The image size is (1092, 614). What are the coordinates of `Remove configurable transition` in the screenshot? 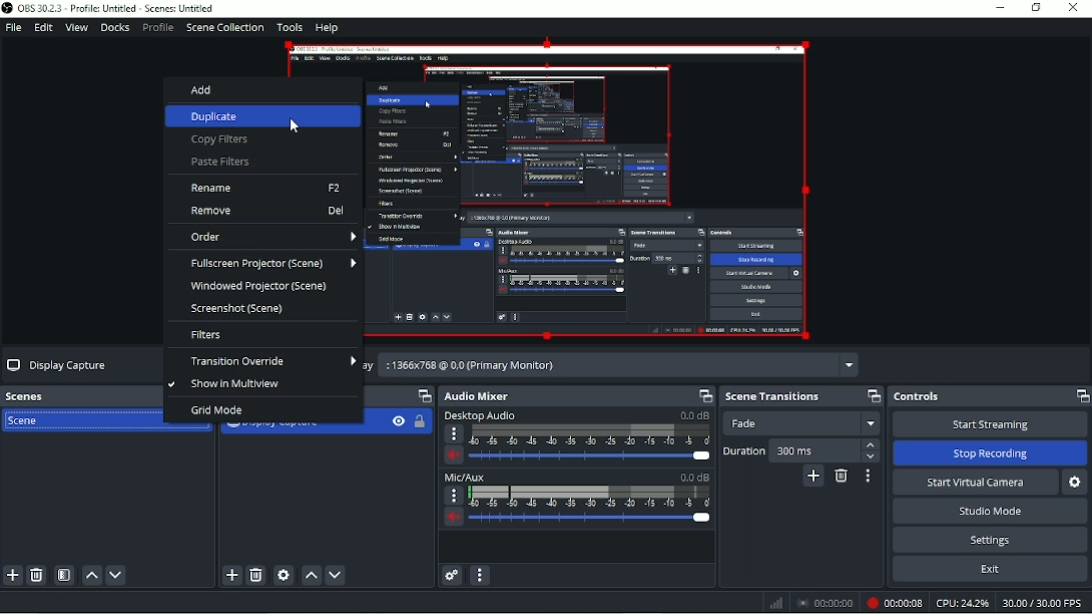 It's located at (841, 478).